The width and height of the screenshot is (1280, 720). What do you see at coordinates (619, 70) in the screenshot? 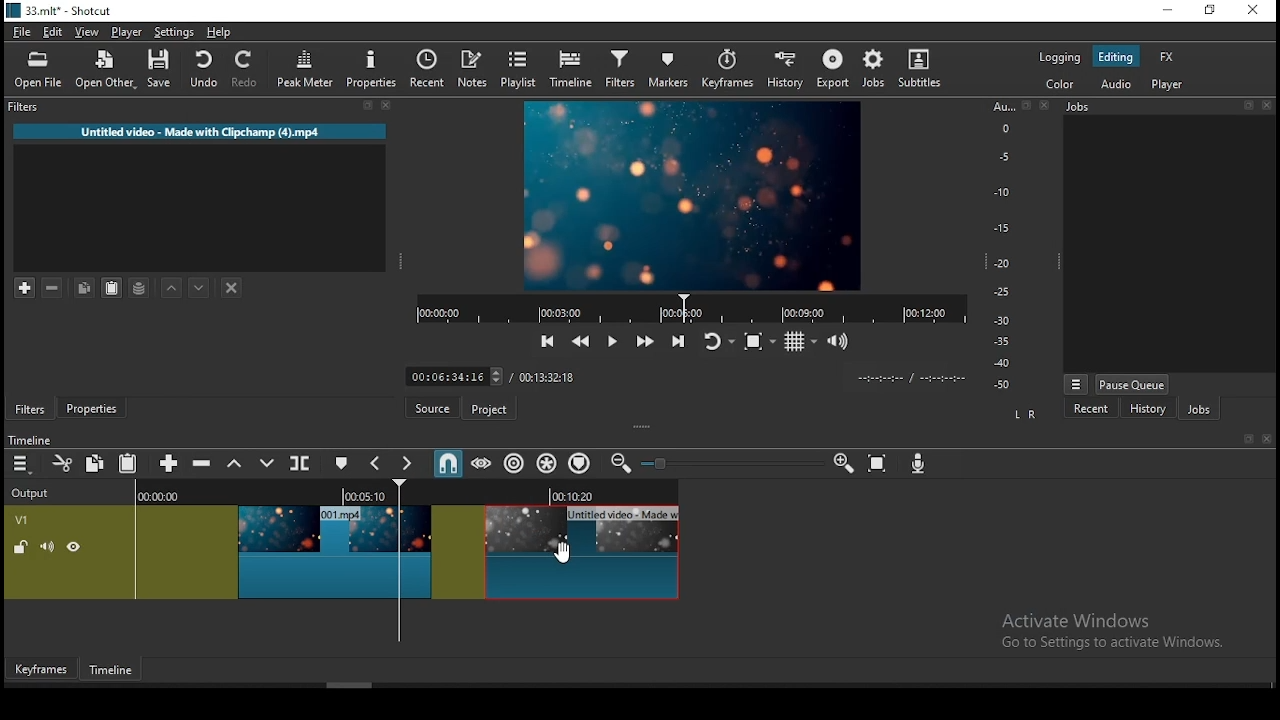
I see `filters` at bounding box center [619, 70].